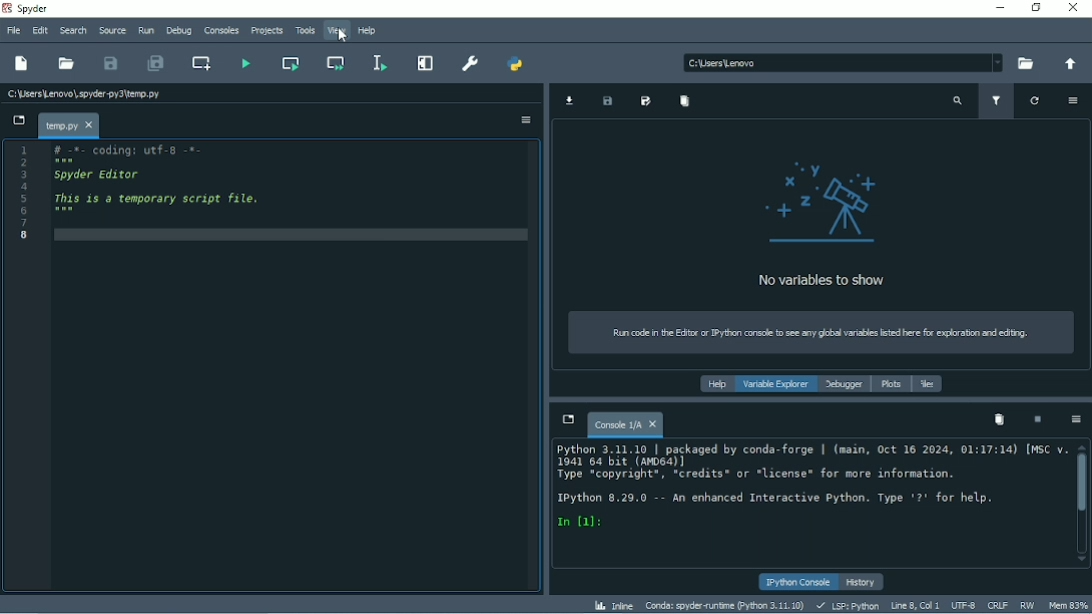 The height and width of the screenshot is (614, 1092). Describe the element at coordinates (112, 30) in the screenshot. I see `Source` at that location.